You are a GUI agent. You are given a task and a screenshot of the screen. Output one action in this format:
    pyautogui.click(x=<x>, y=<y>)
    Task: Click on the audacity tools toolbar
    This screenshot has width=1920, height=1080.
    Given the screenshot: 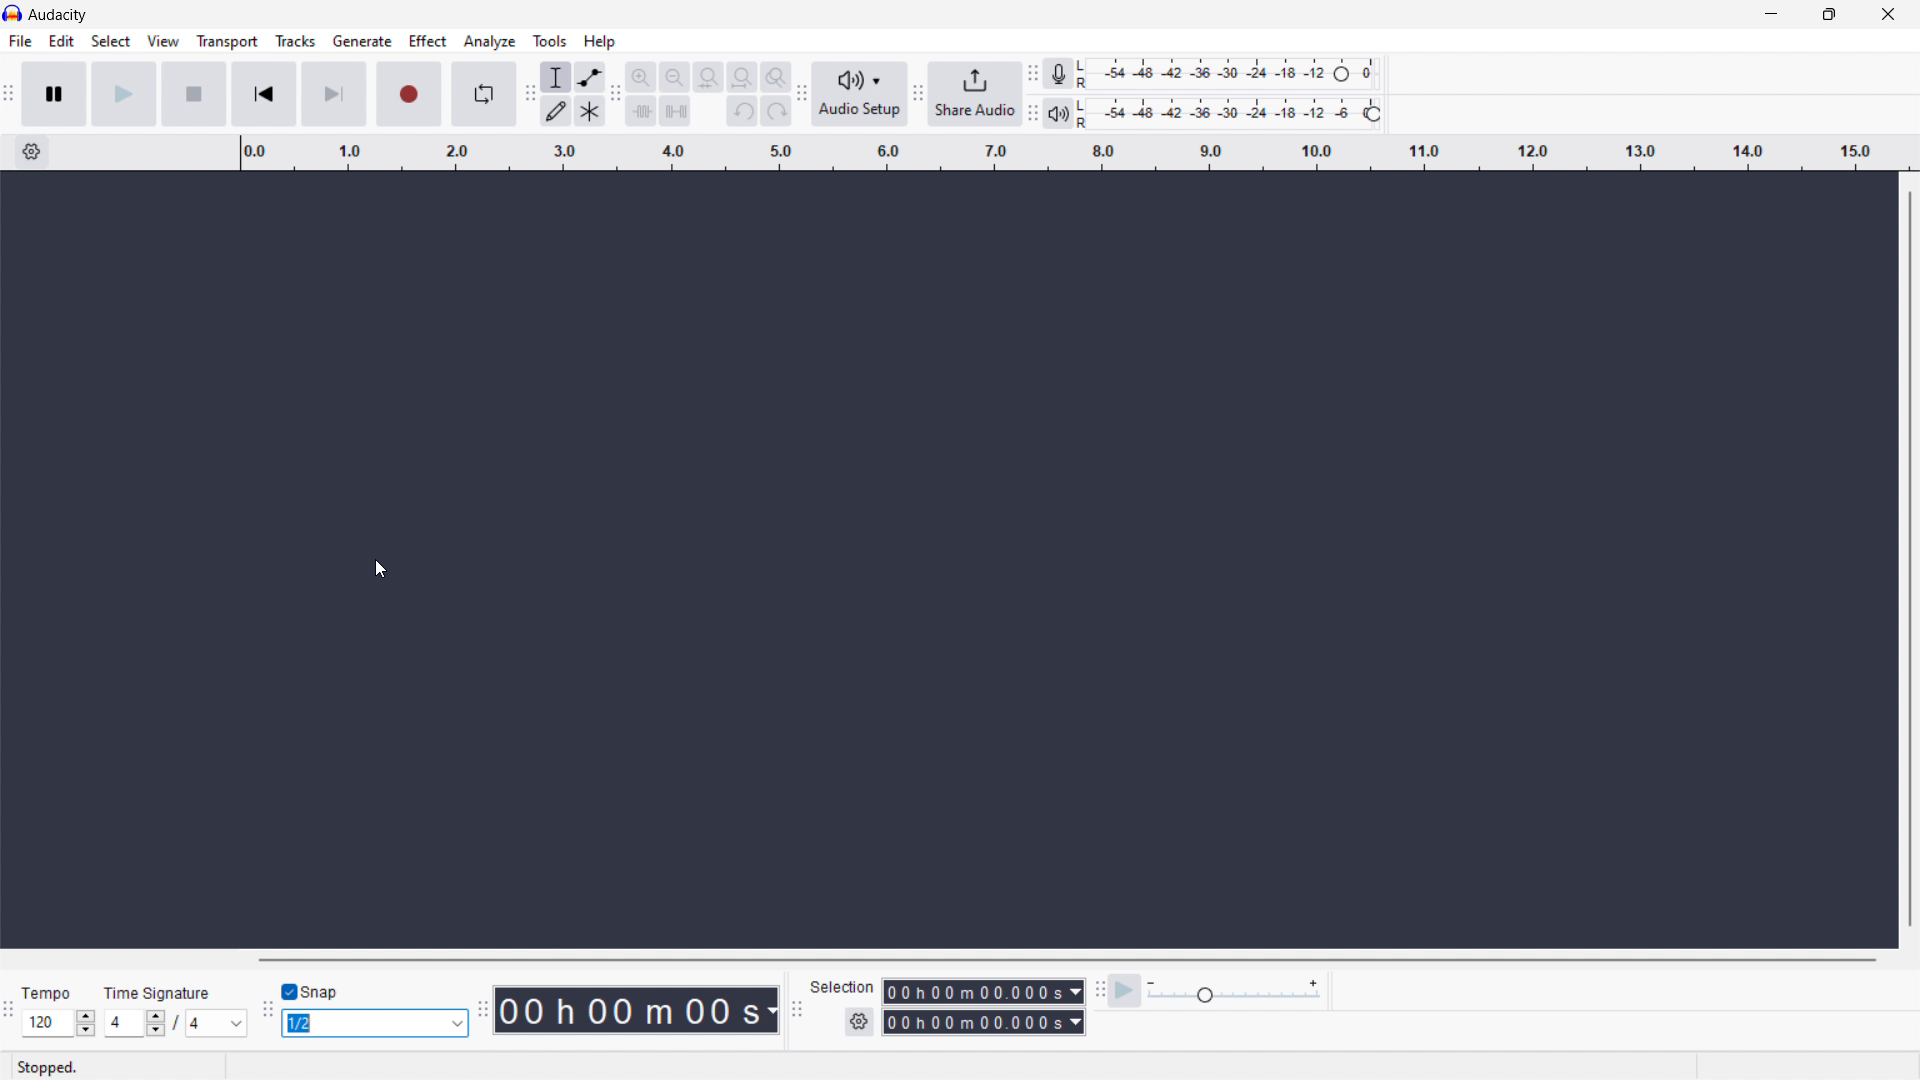 What is the action you would take?
    pyautogui.click(x=527, y=95)
    